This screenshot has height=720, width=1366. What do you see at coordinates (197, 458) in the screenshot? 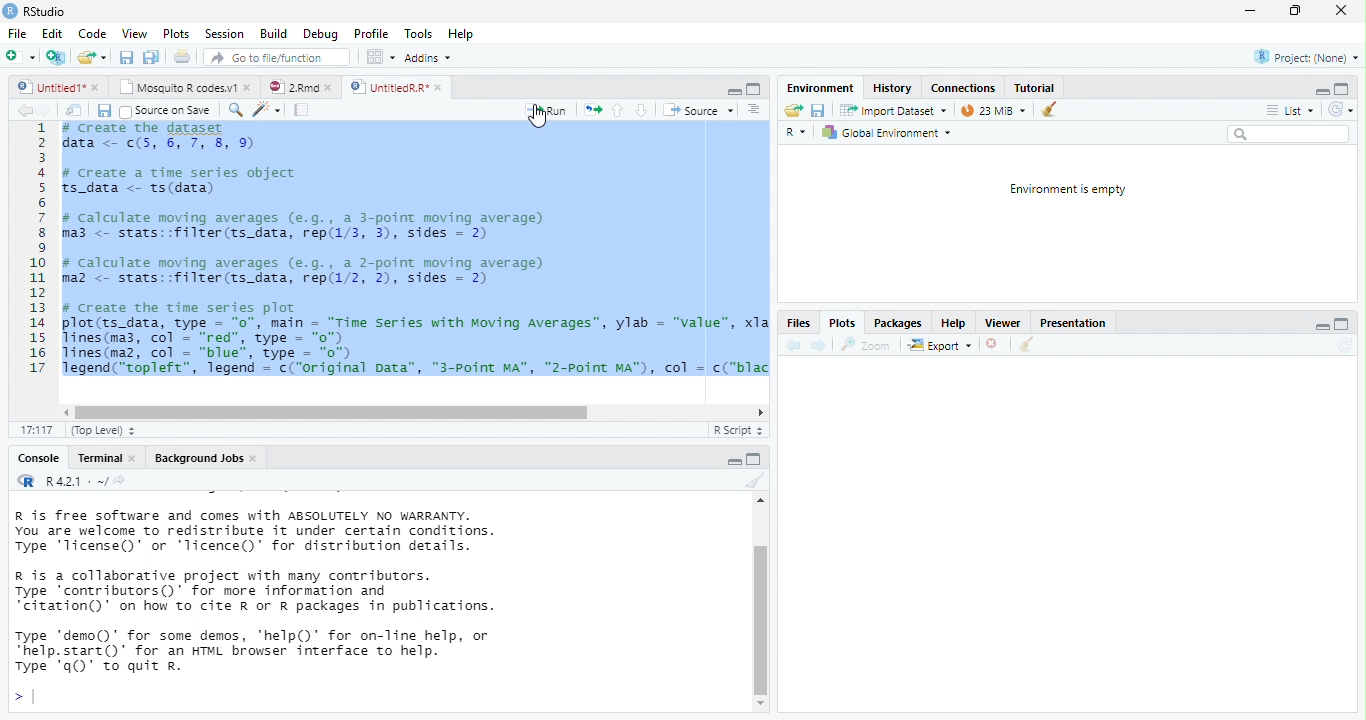
I see `Background Jobs` at bounding box center [197, 458].